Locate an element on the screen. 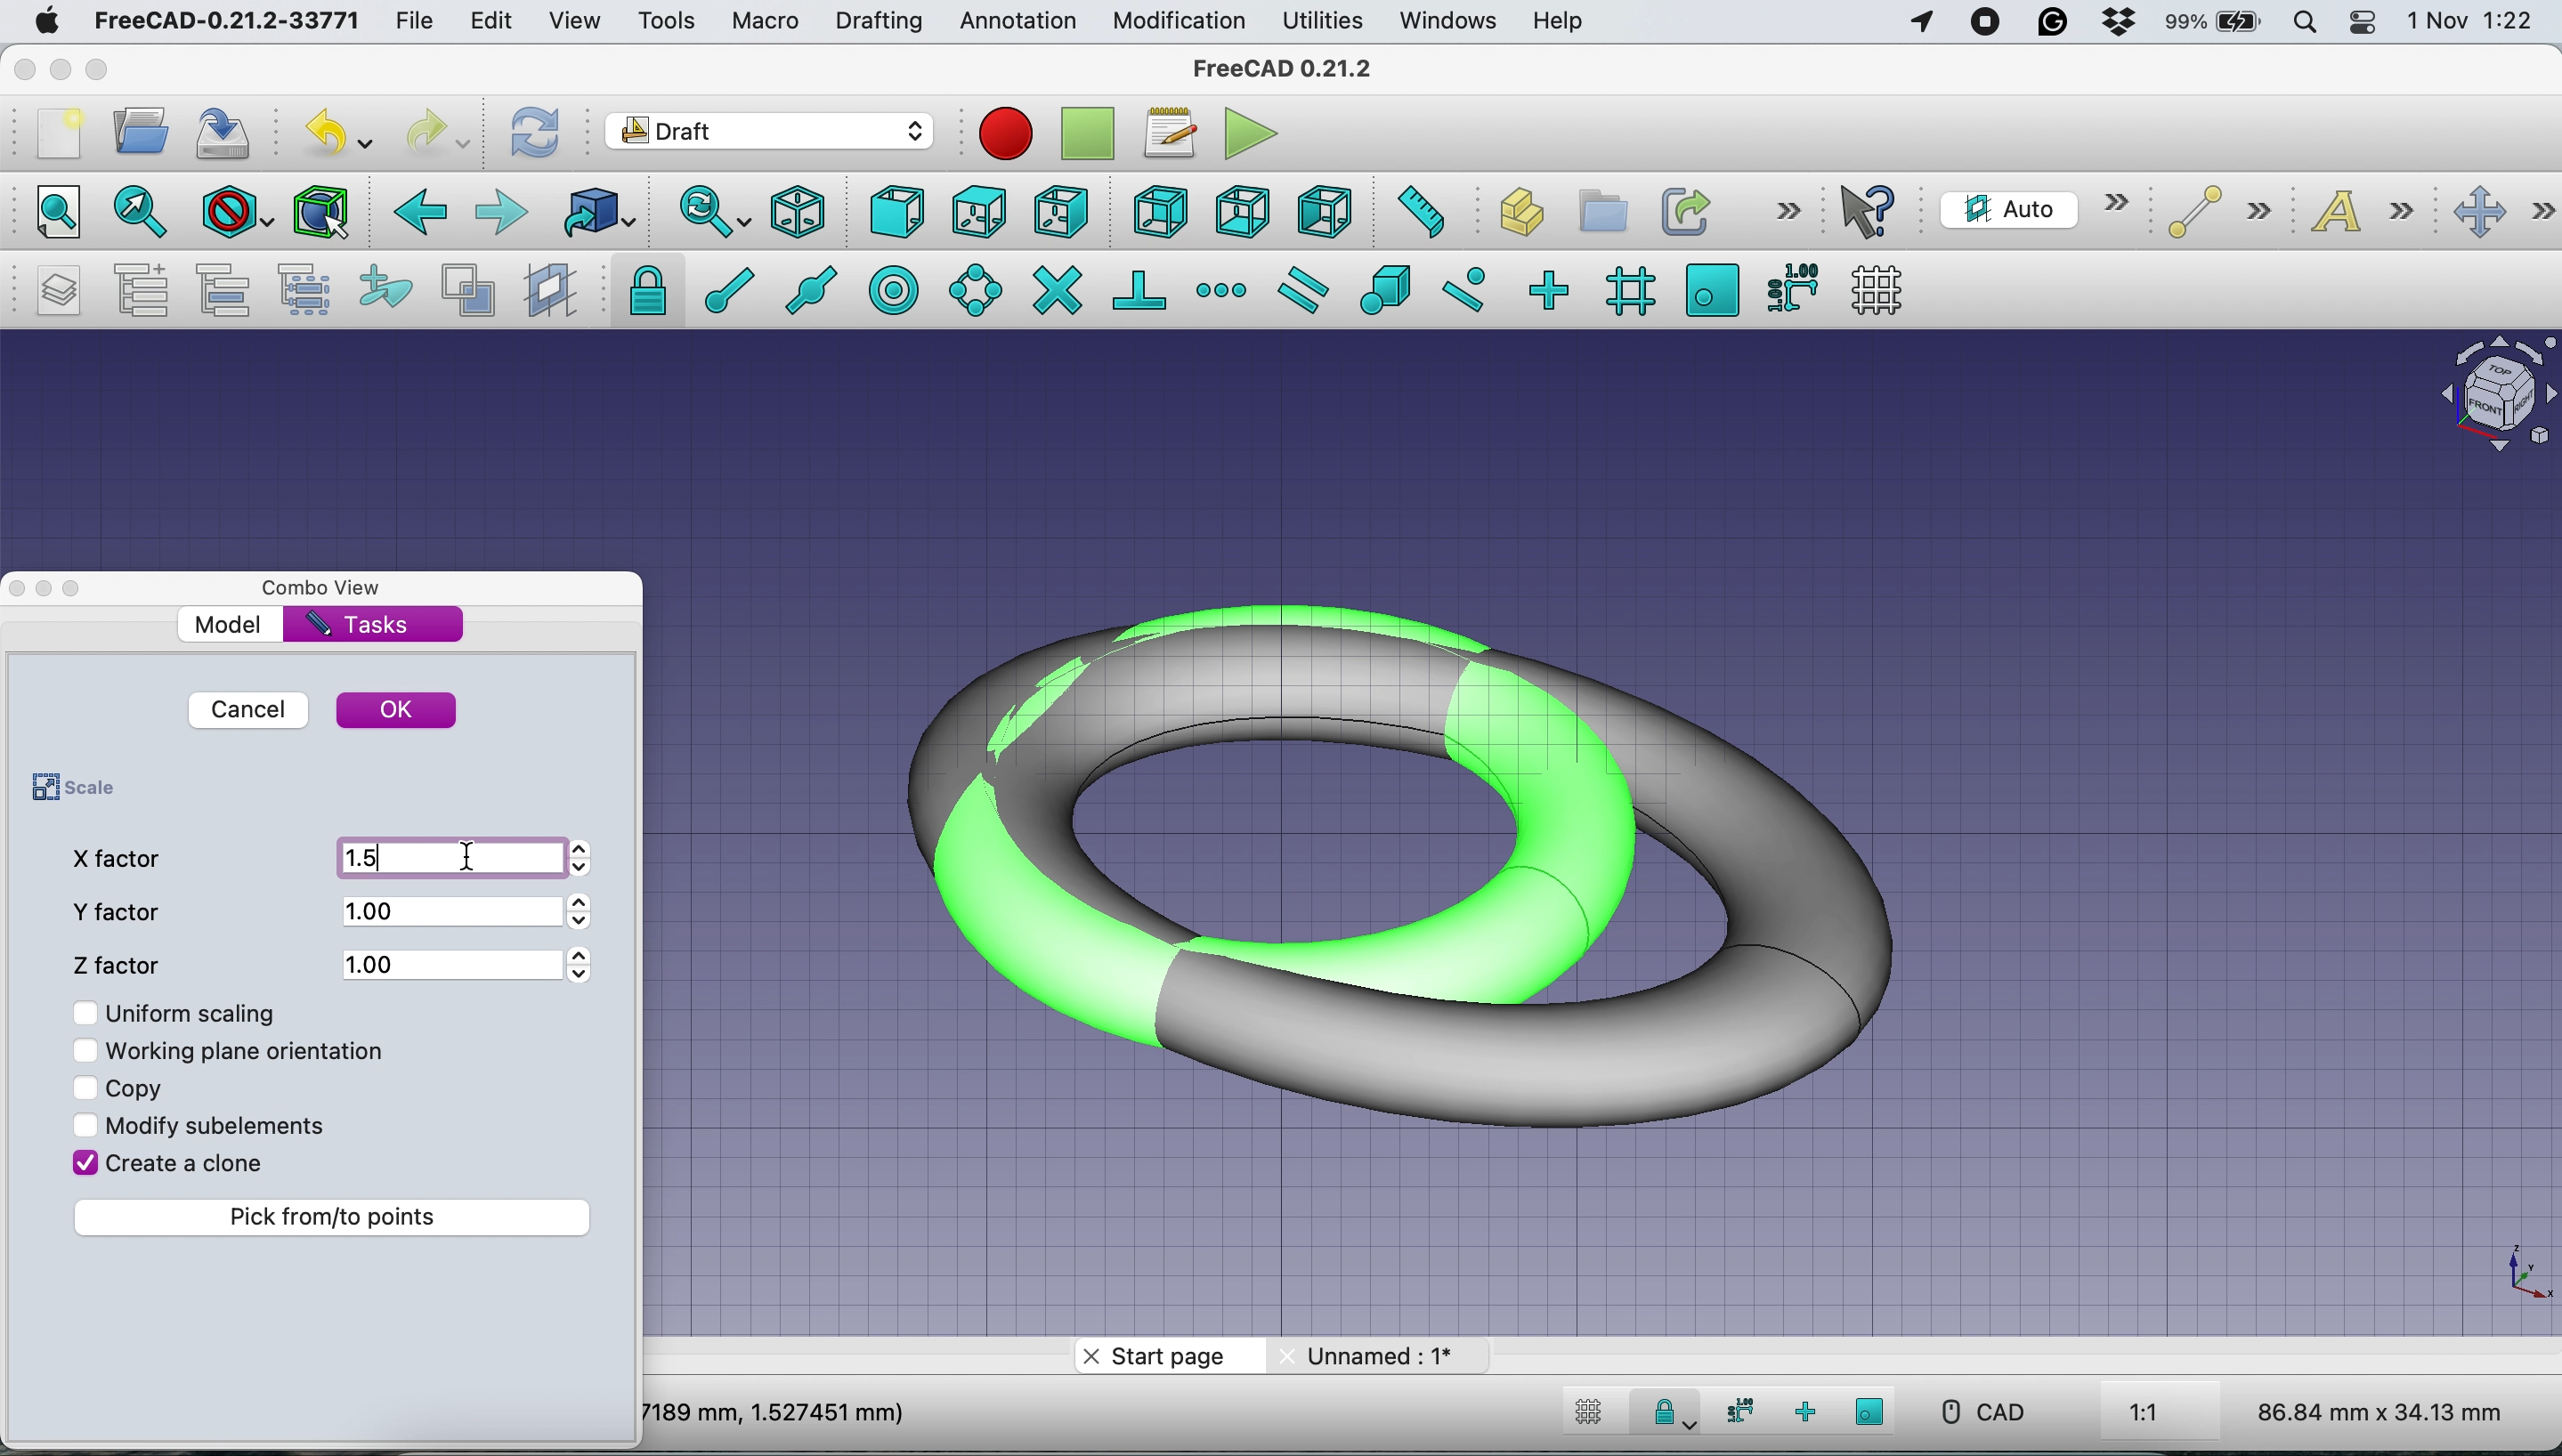 The image size is (2562, 1456). snap ortho is located at coordinates (1802, 1411).